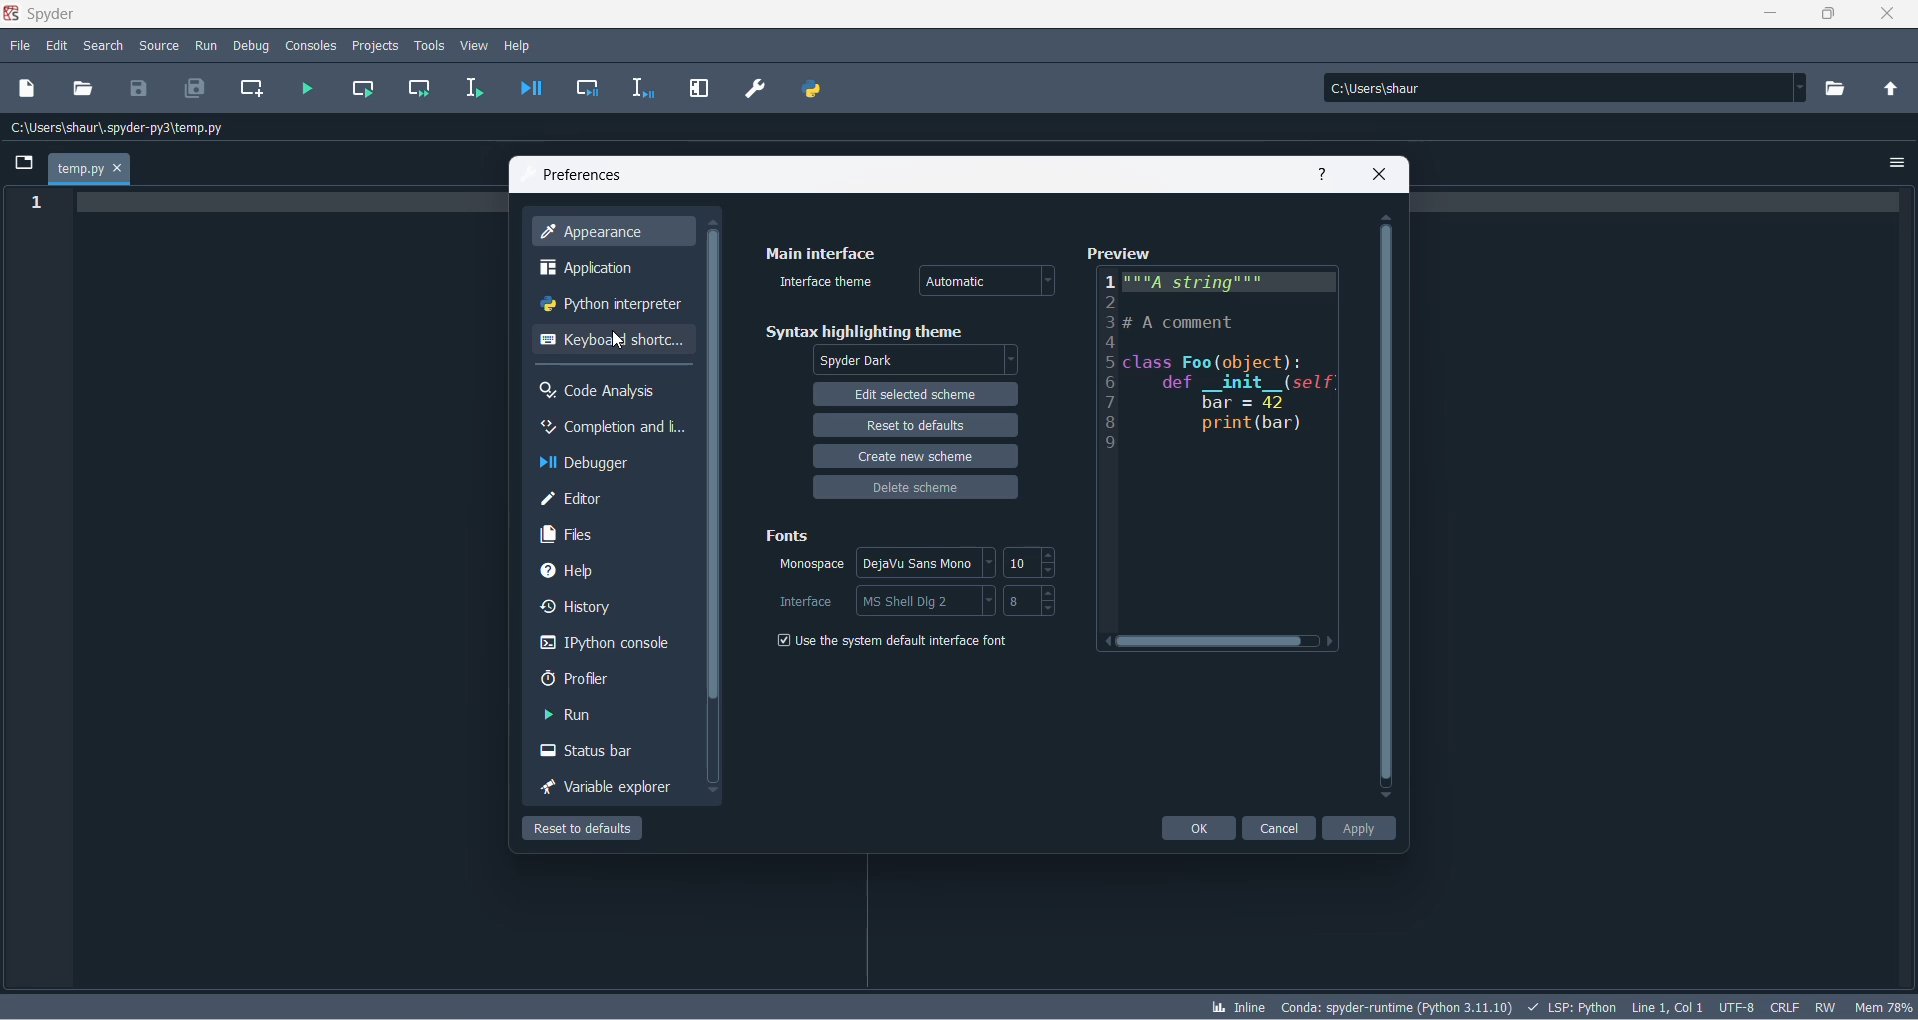 This screenshot has width=1918, height=1020. What do you see at coordinates (1111, 362) in the screenshot?
I see `line number` at bounding box center [1111, 362].